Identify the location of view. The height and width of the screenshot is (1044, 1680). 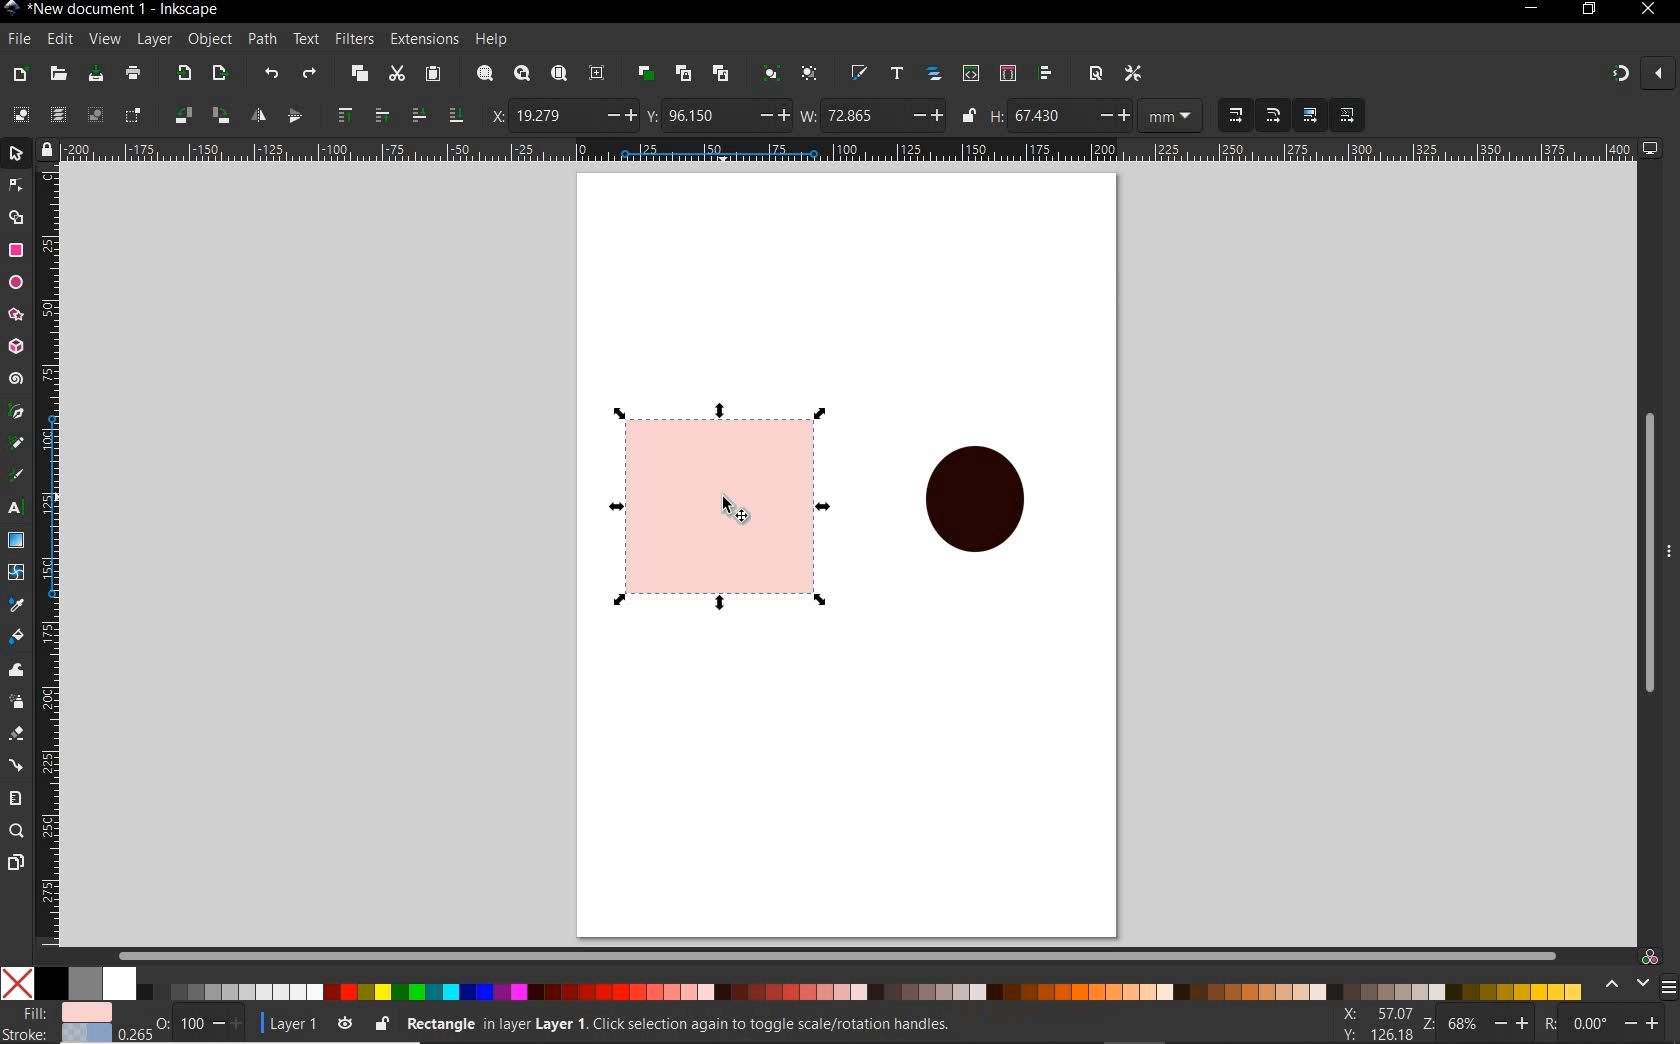
(104, 37).